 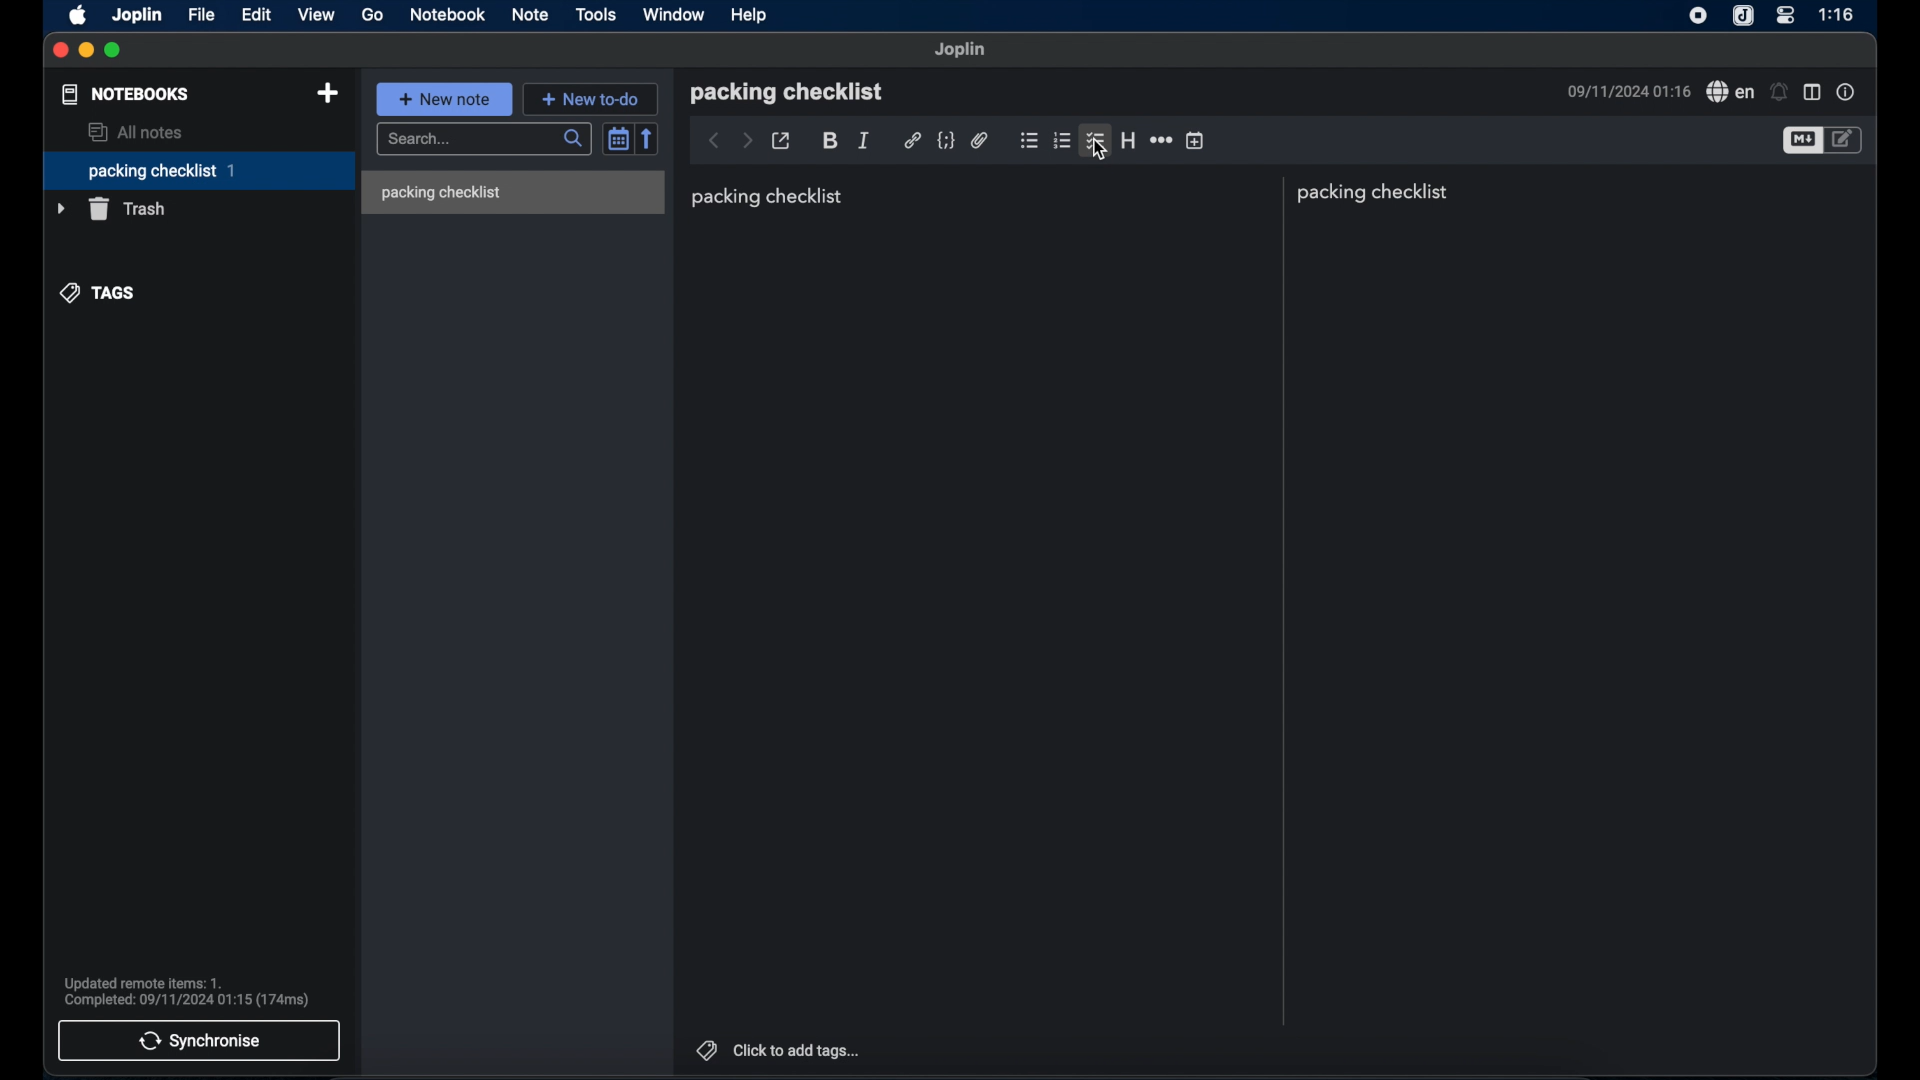 I want to click on new notebook, so click(x=327, y=93).